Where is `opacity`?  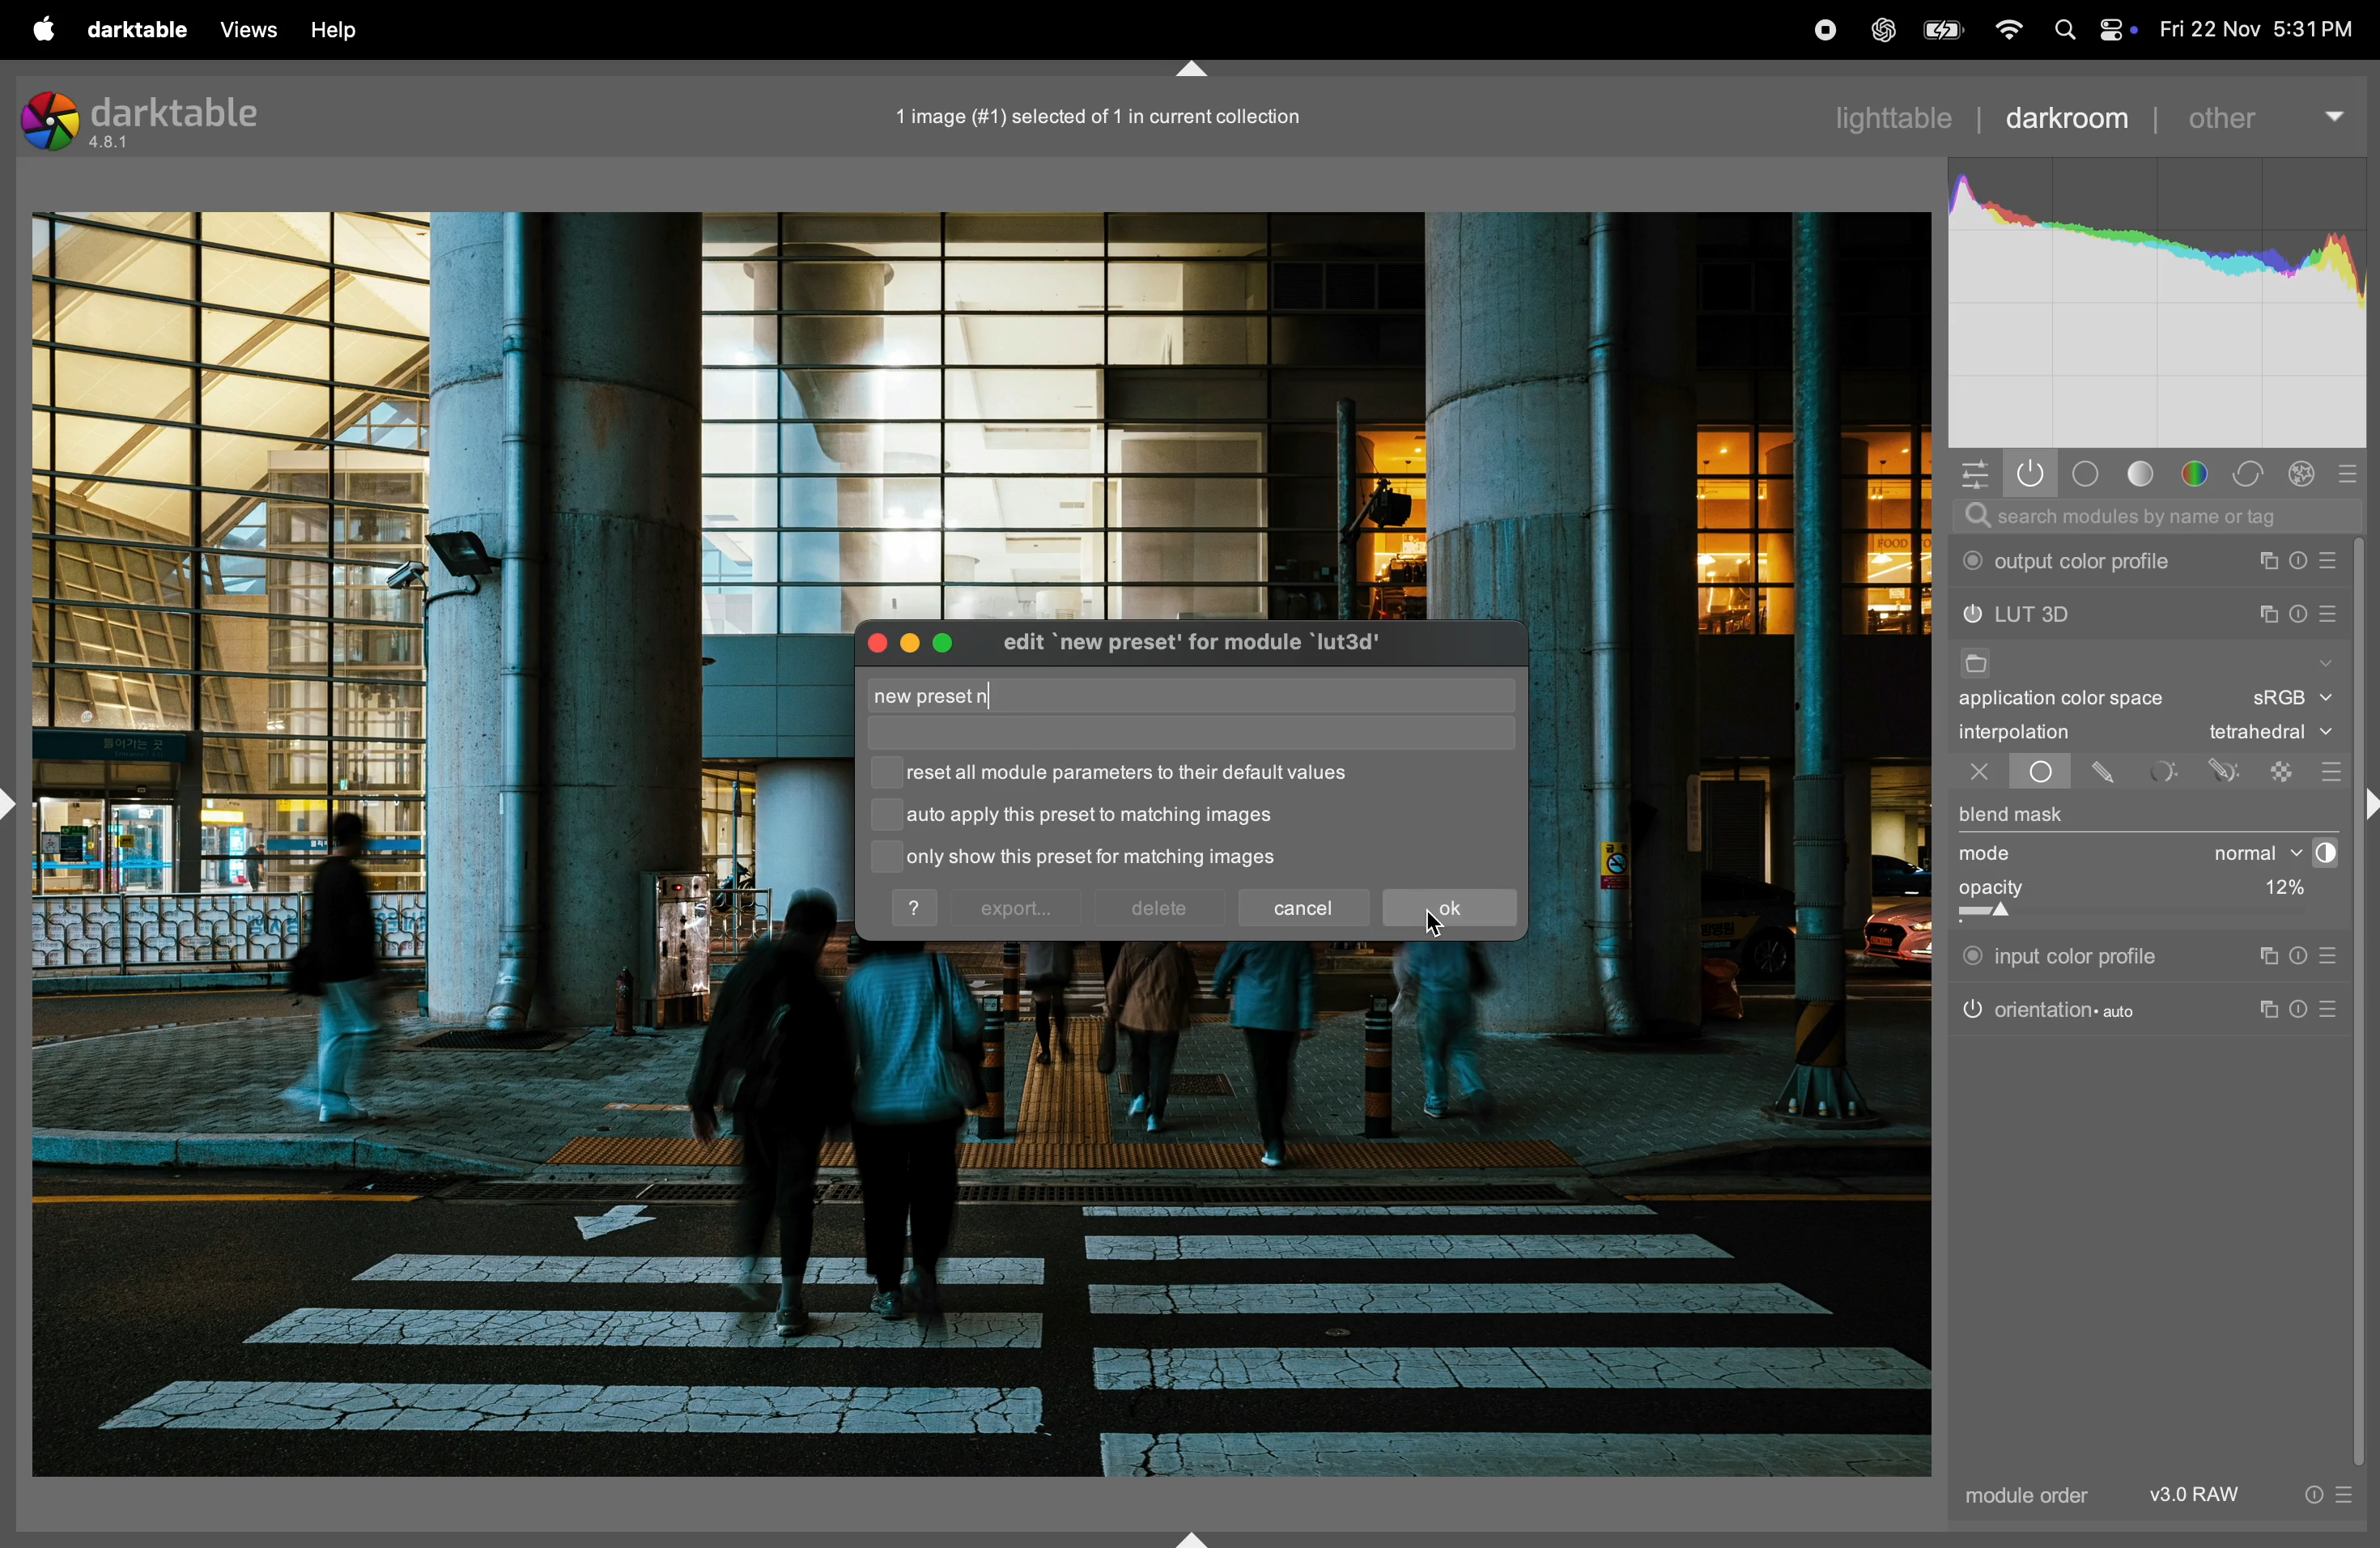
opacity is located at coordinates (2087, 896).